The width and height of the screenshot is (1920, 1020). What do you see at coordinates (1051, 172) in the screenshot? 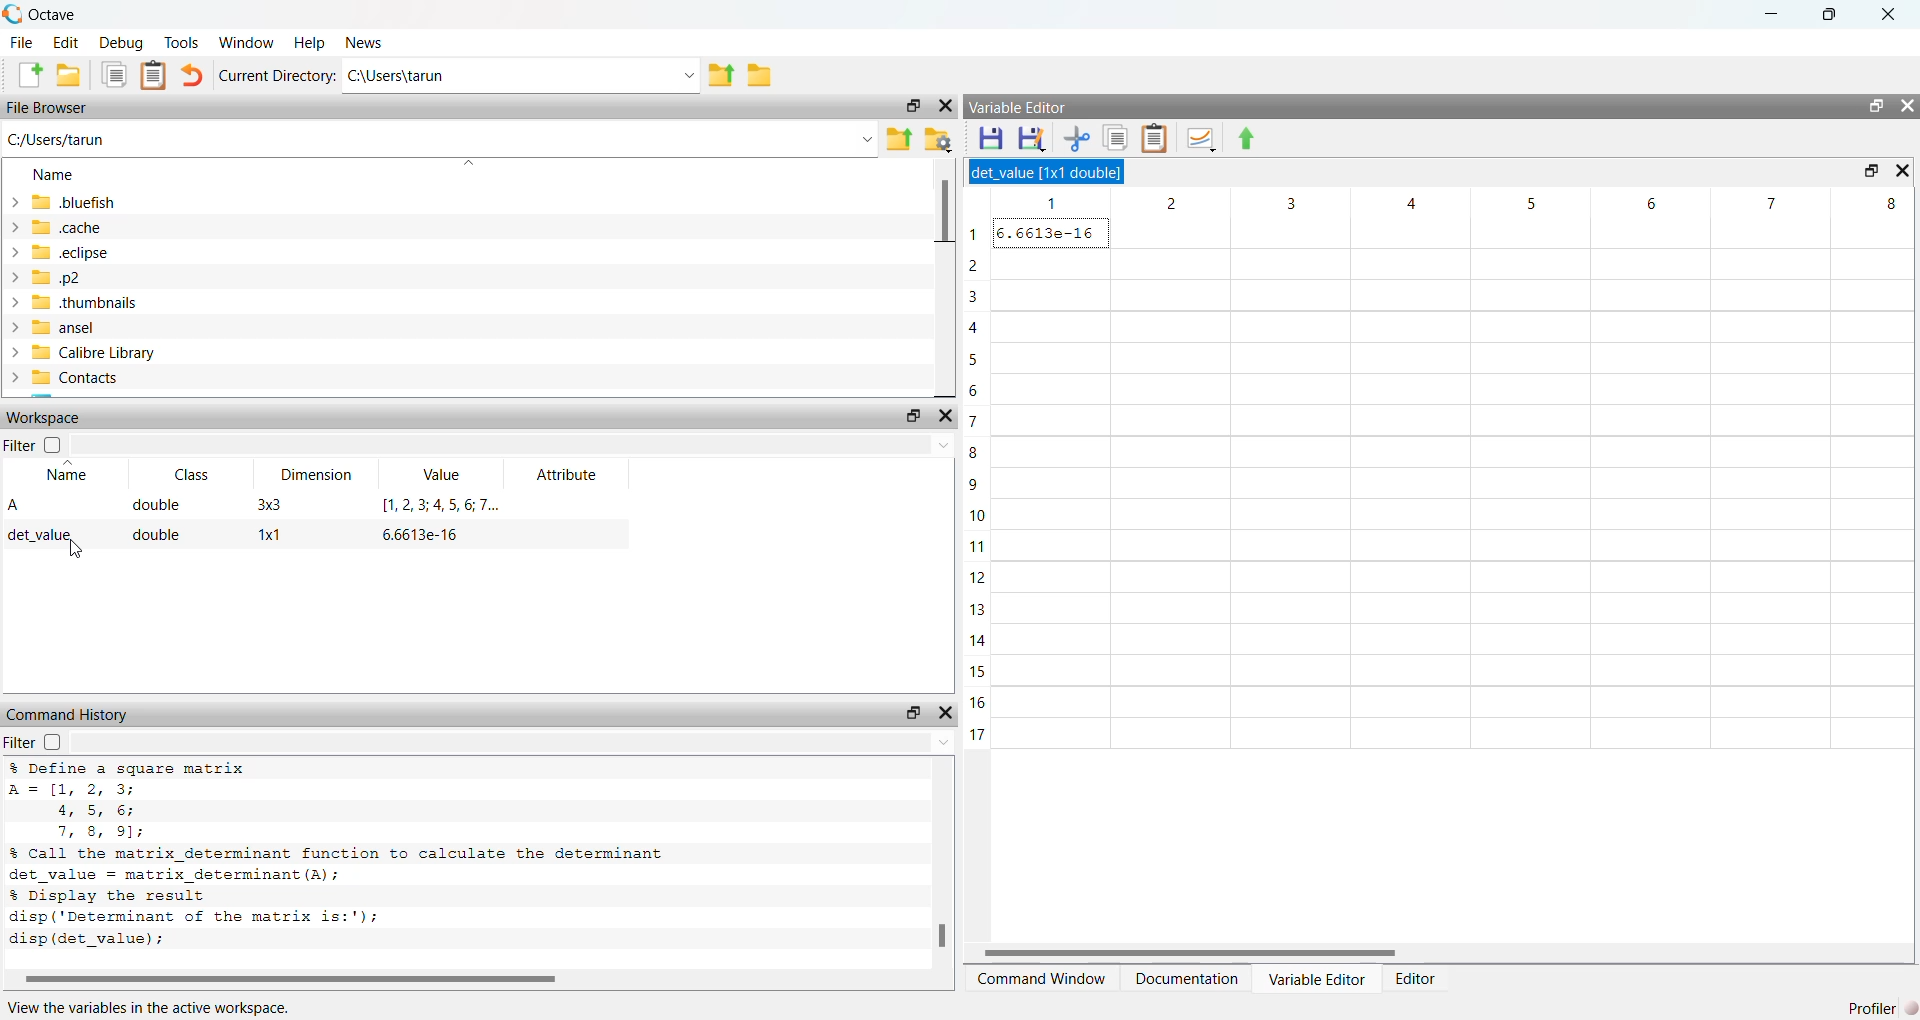
I see `det_value [1x1 double] ` at bounding box center [1051, 172].